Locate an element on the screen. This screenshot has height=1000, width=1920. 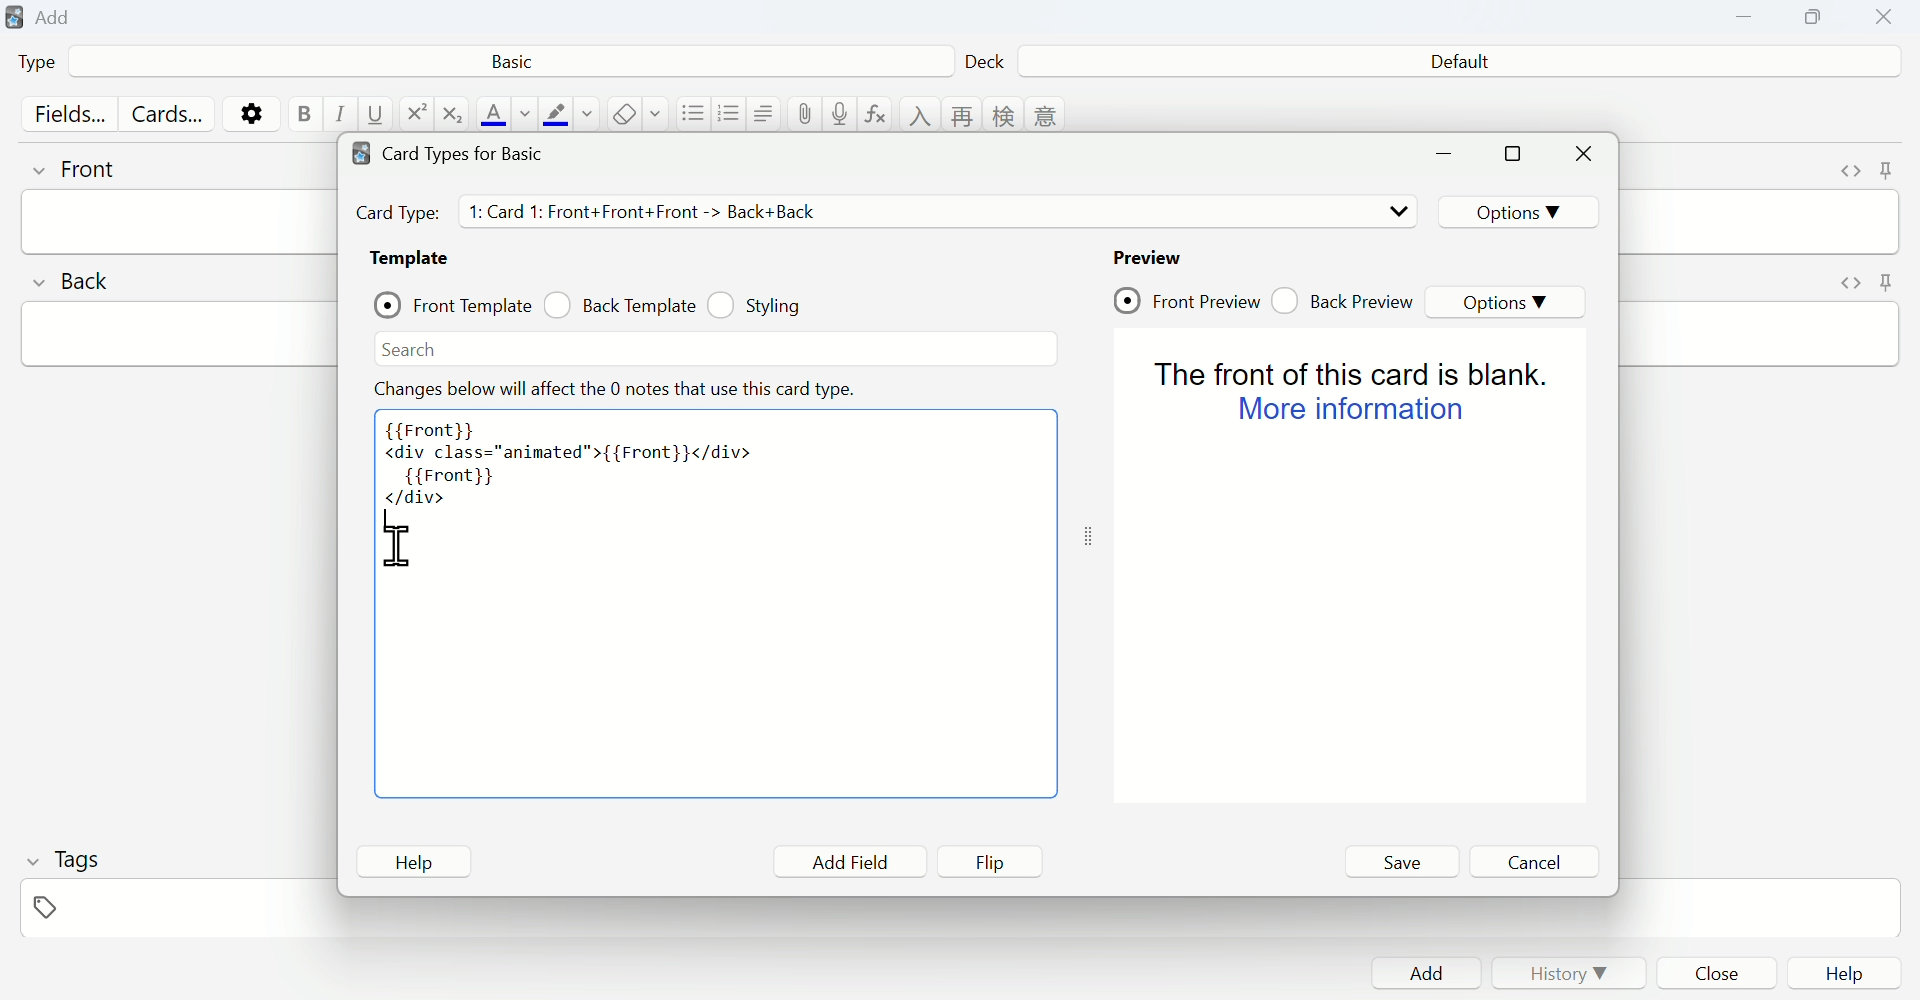
Close is located at coordinates (1715, 973).